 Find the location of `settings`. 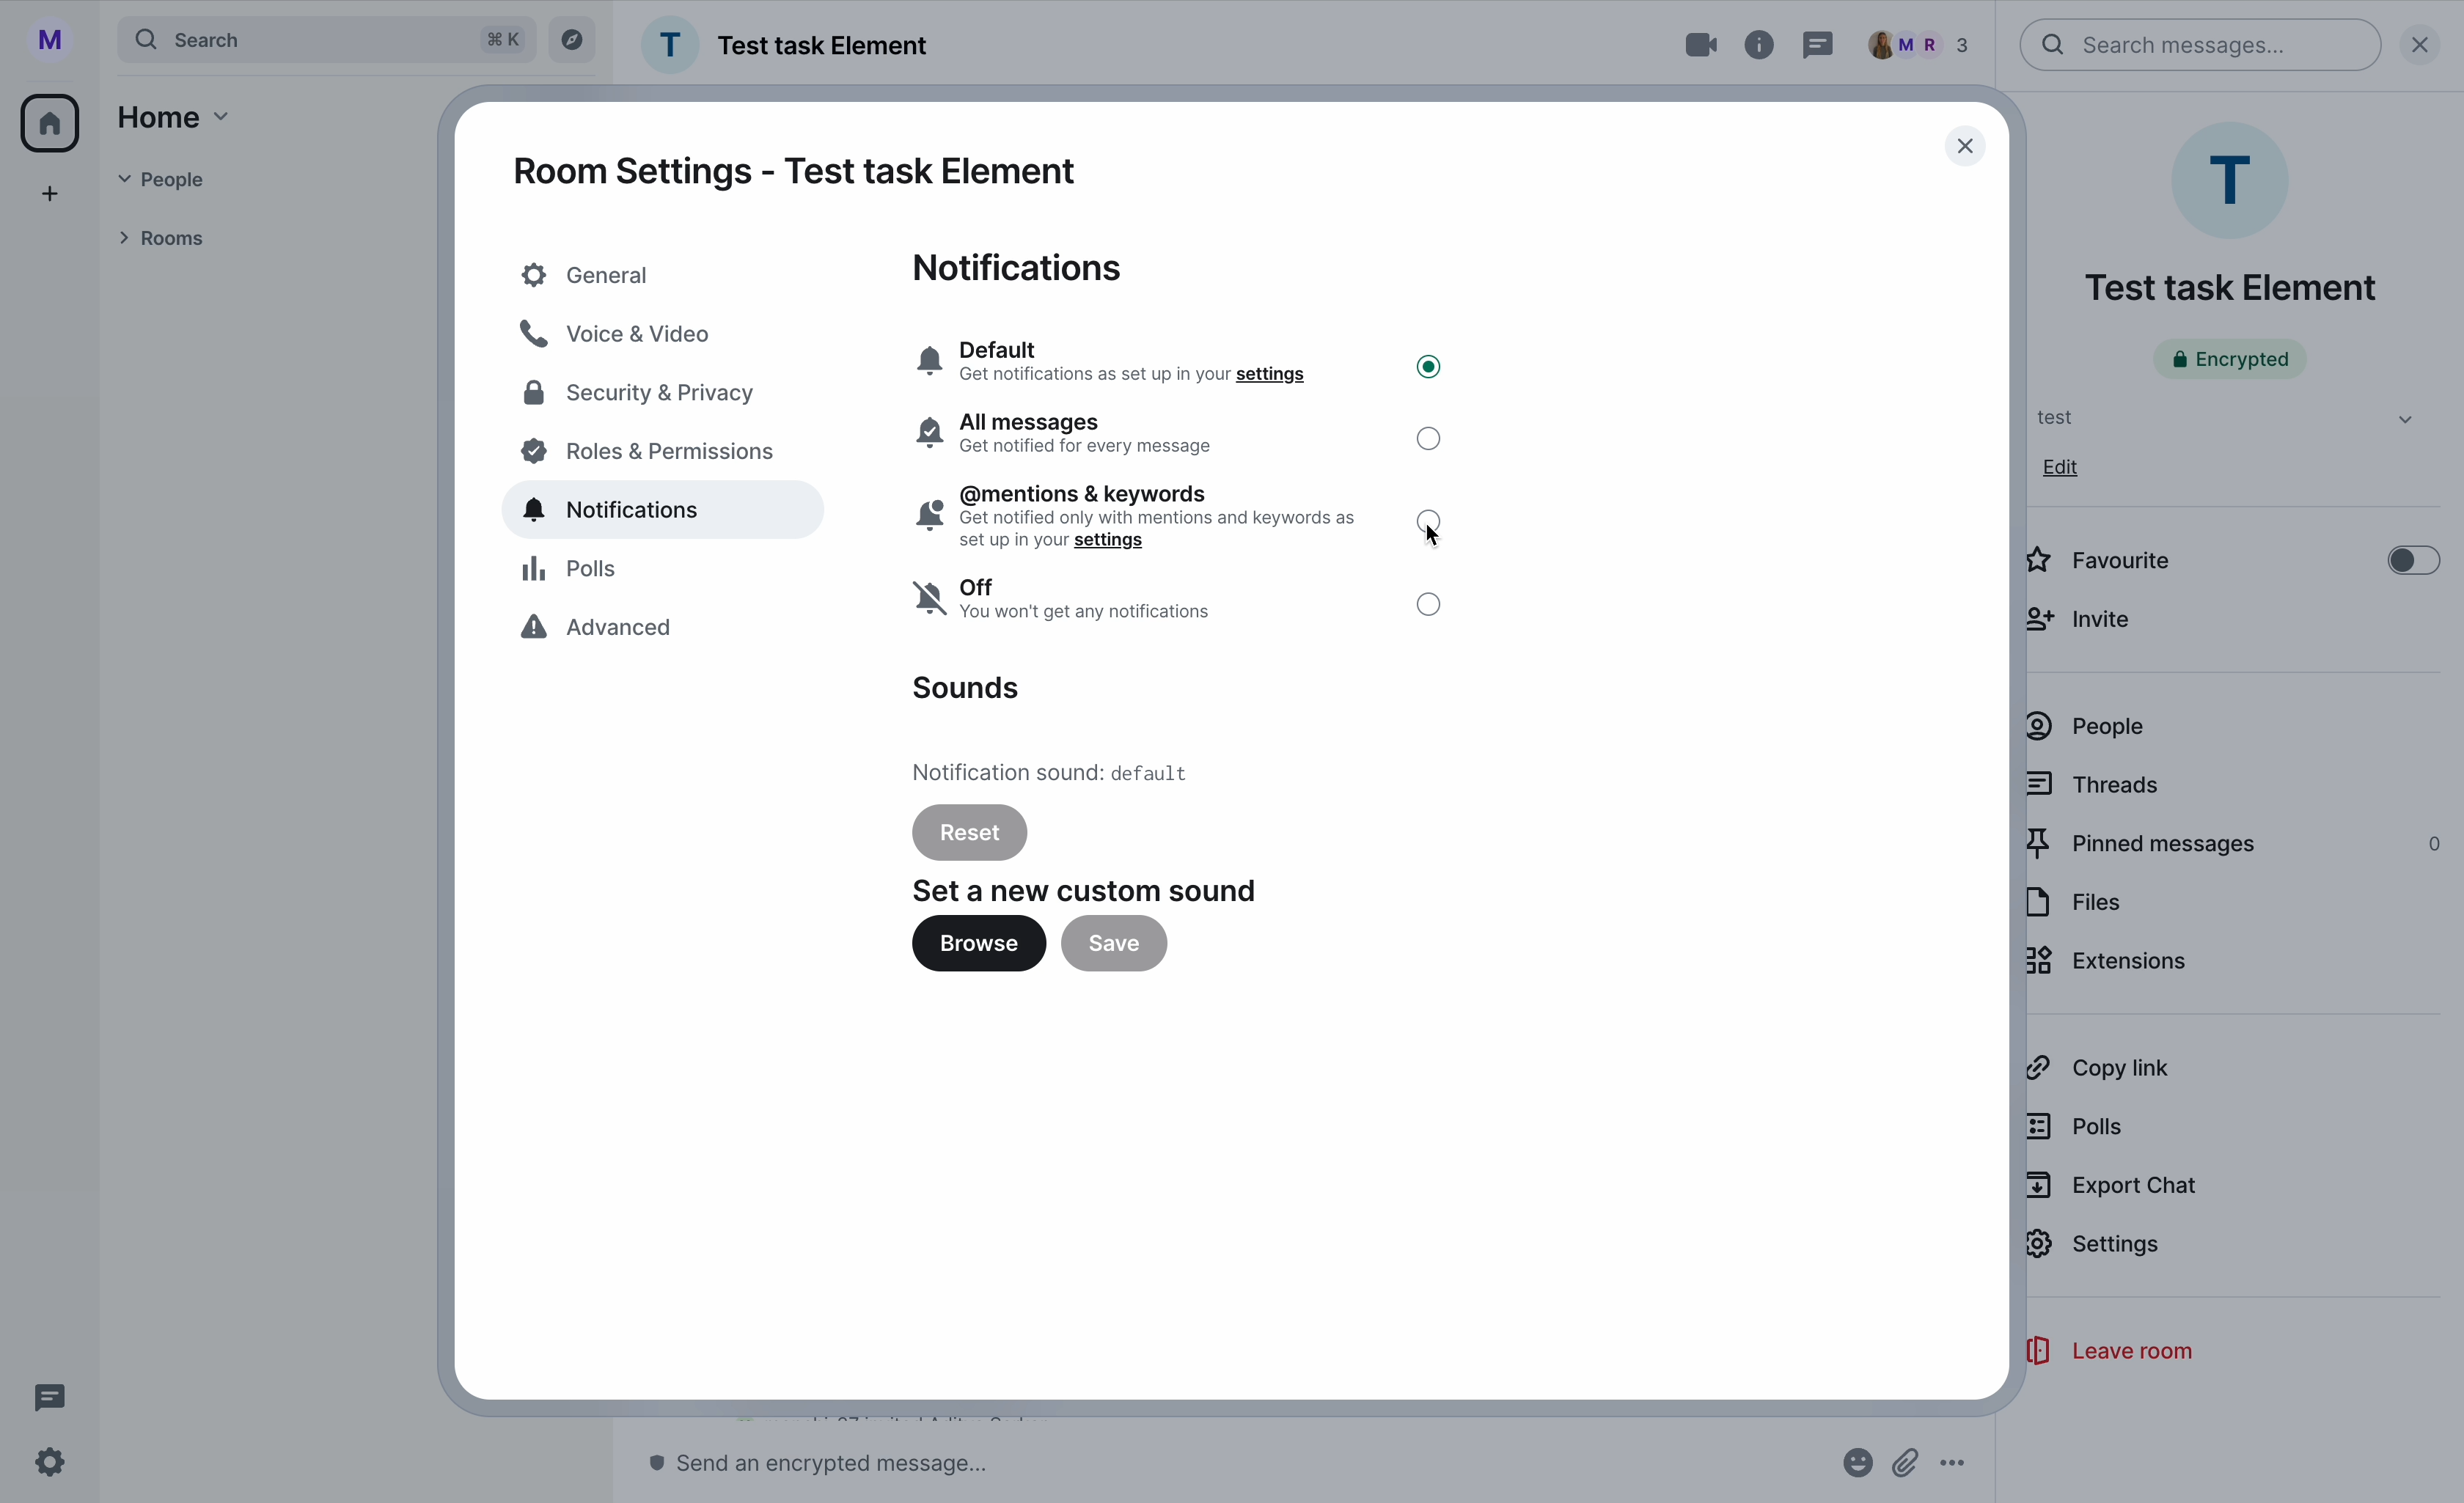

settings is located at coordinates (51, 1464).